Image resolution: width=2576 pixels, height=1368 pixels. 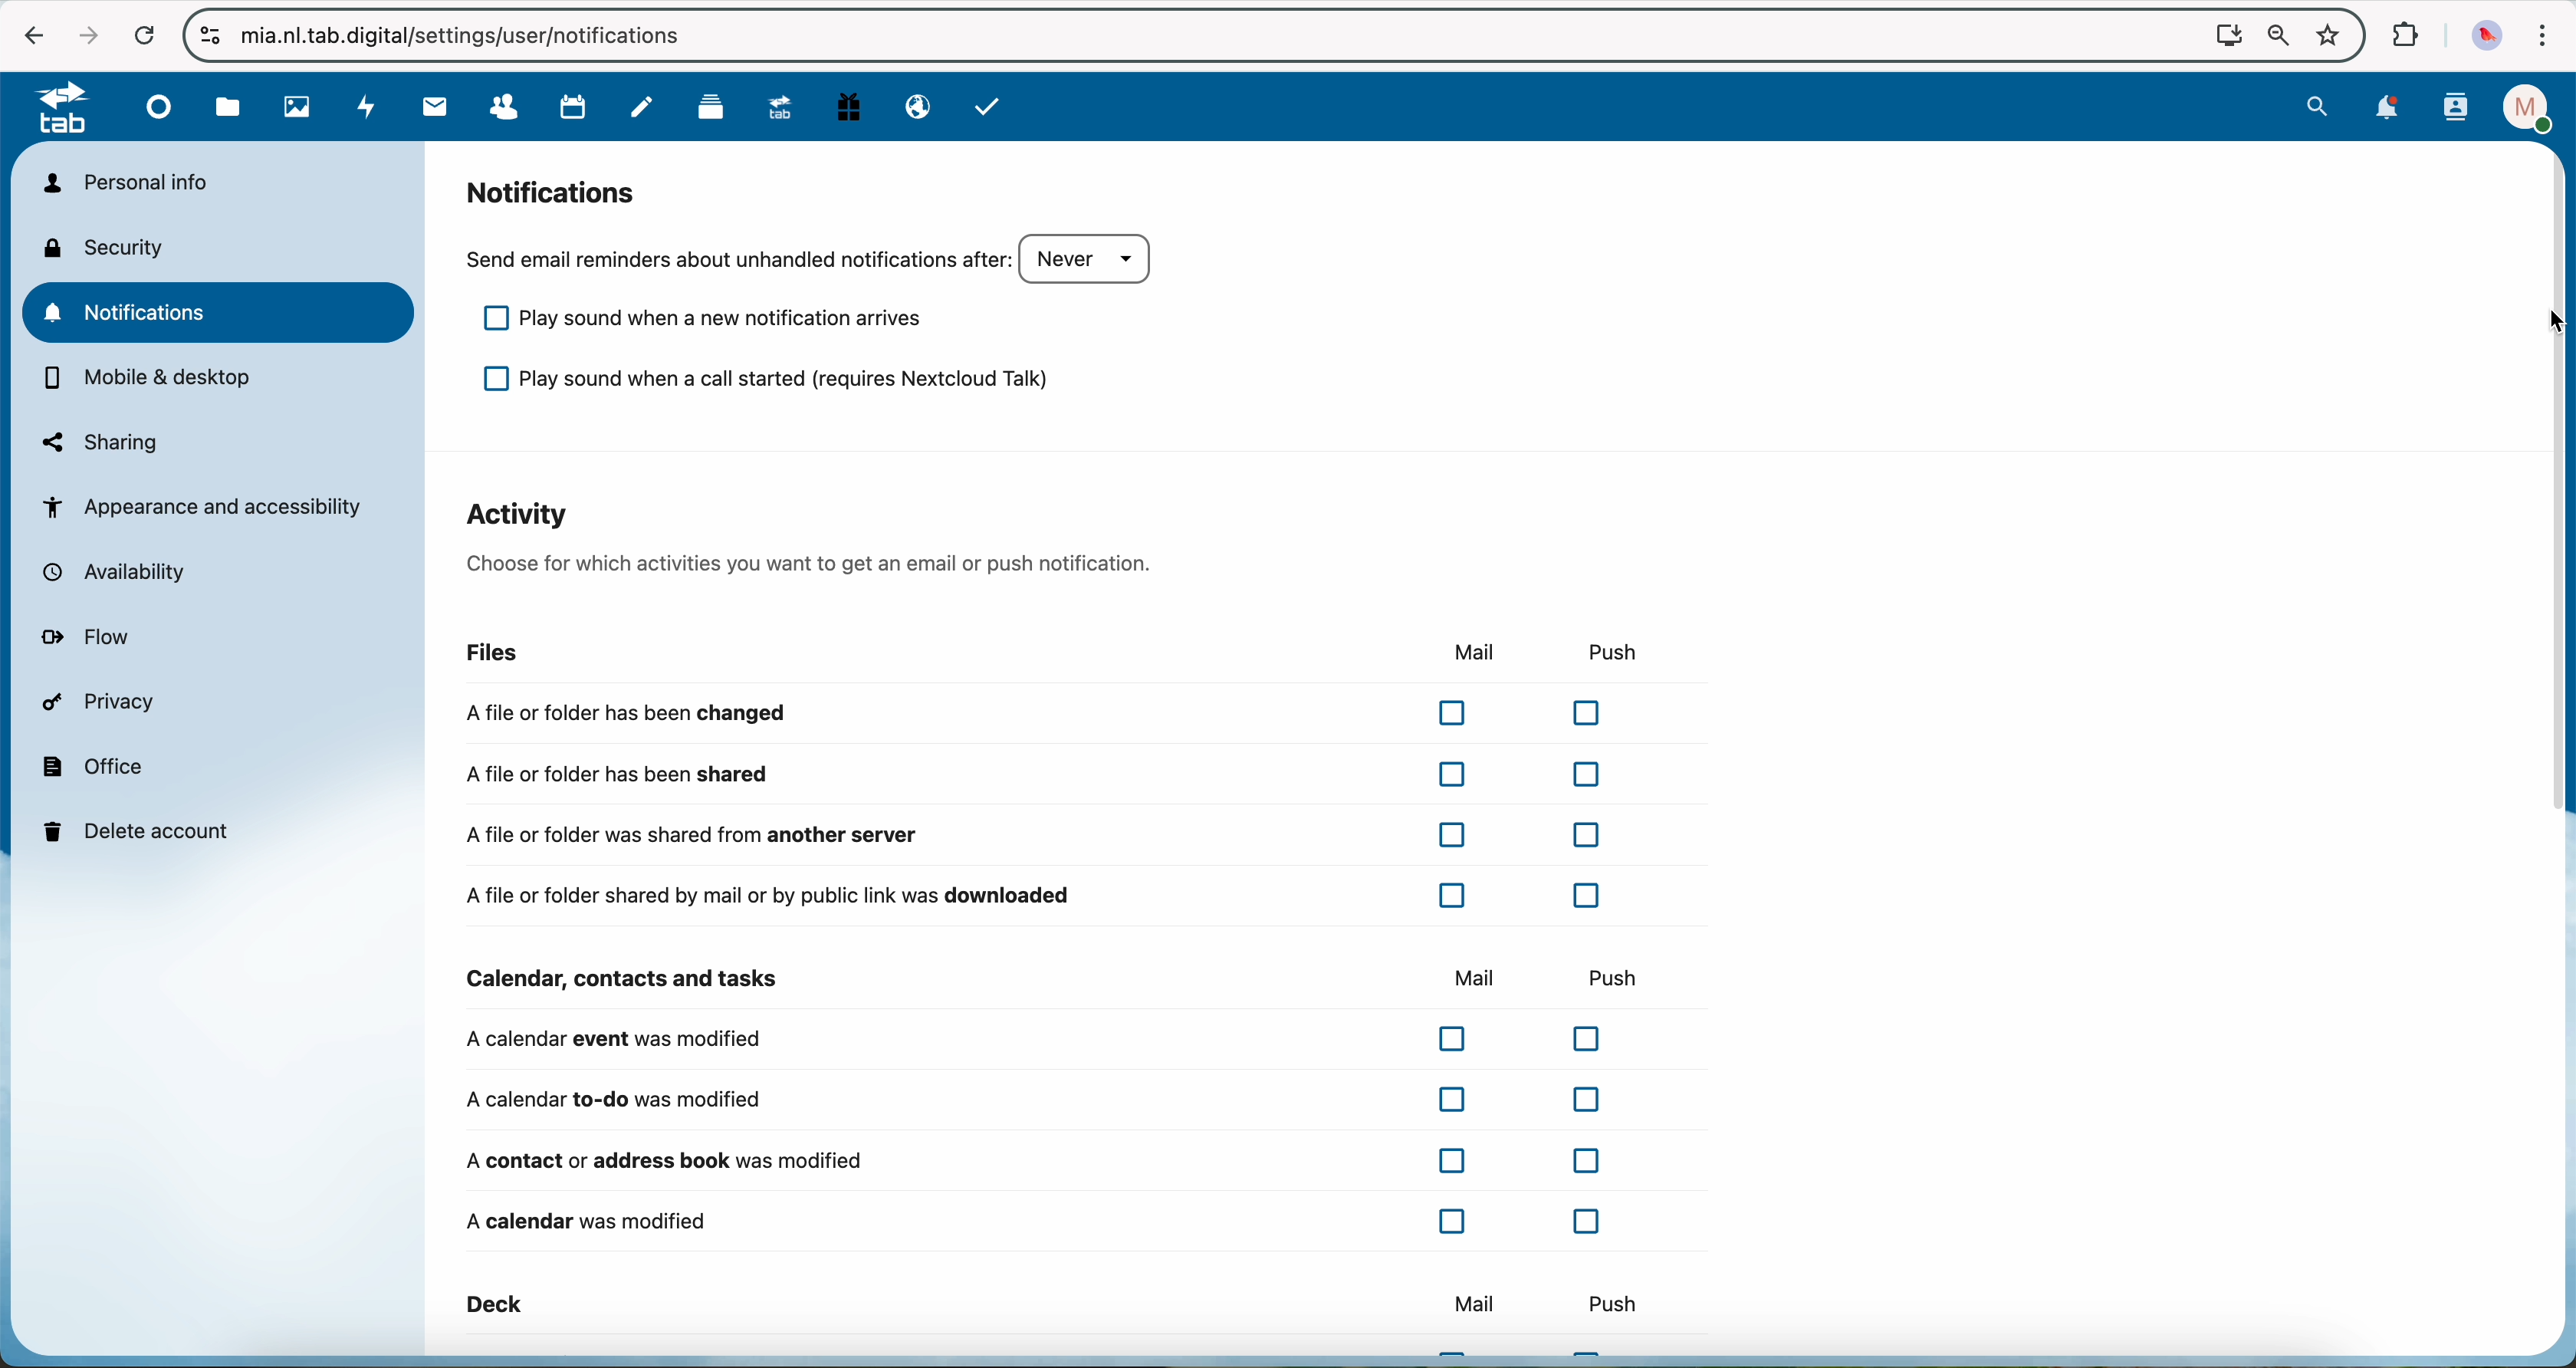 What do you see at coordinates (1035, 712) in the screenshot?
I see `a file or folder has been changed` at bounding box center [1035, 712].